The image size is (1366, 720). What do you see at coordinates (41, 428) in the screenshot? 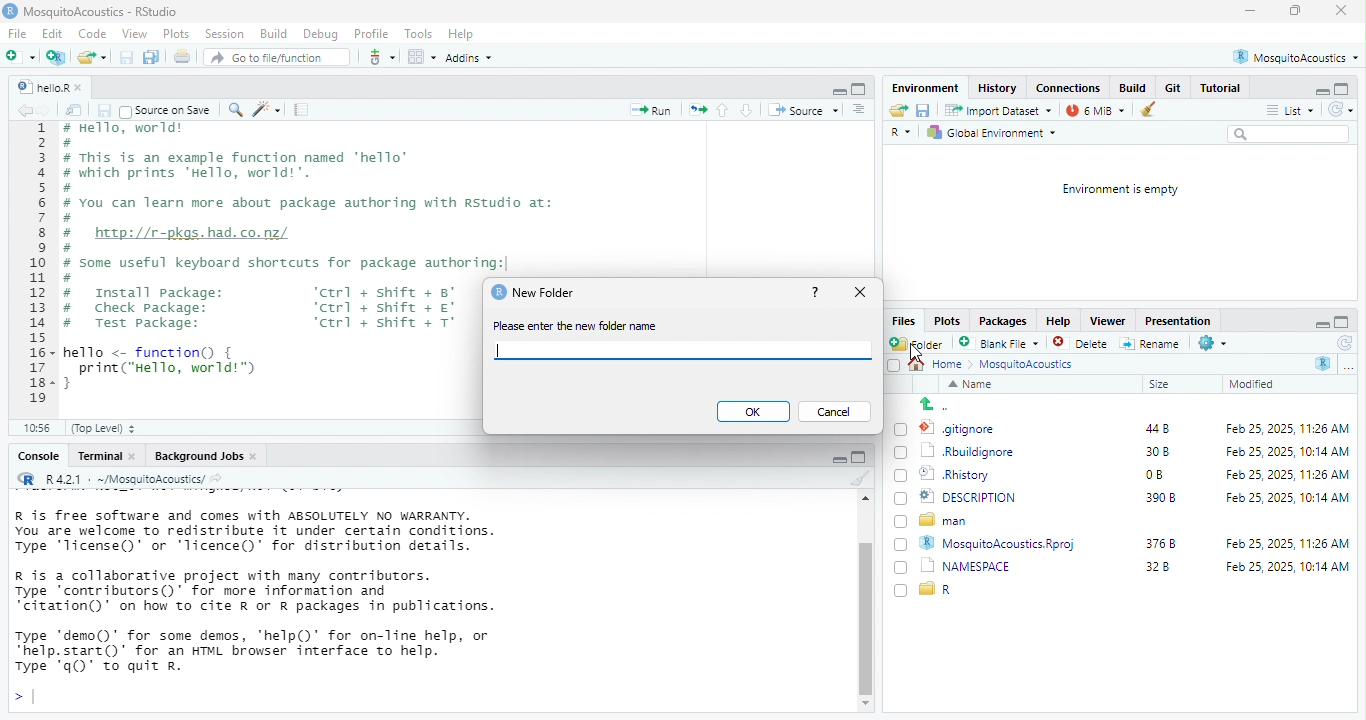
I see `10:56` at bounding box center [41, 428].